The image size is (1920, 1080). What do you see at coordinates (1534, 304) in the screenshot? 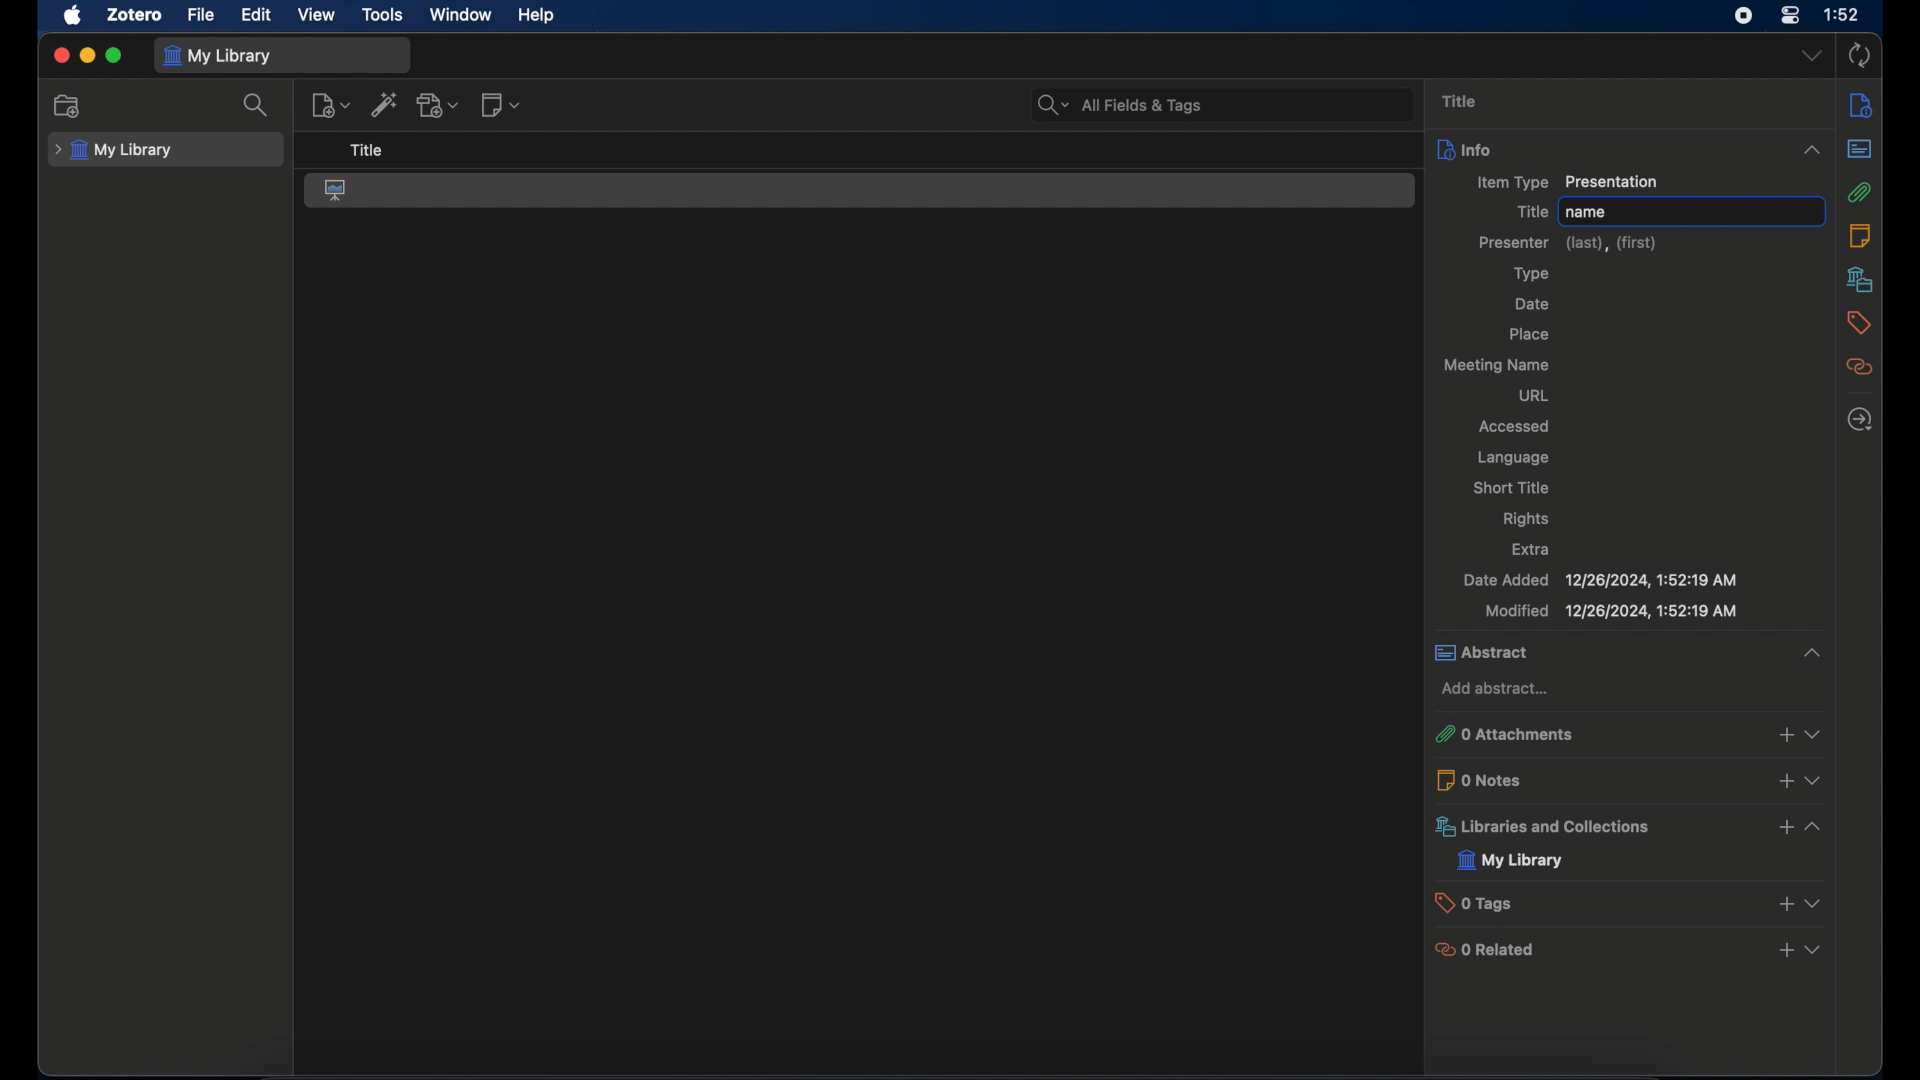
I see `date` at bounding box center [1534, 304].